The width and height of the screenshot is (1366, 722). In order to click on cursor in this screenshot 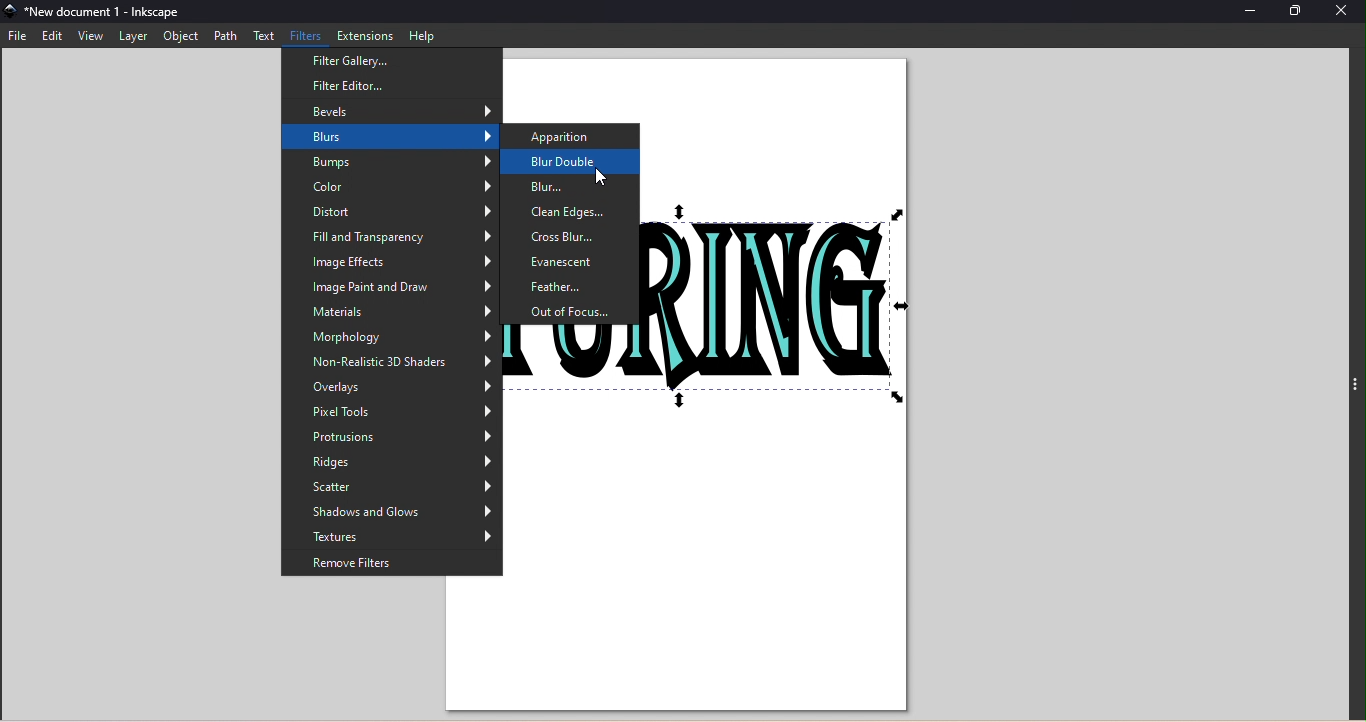, I will do `click(601, 176)`.